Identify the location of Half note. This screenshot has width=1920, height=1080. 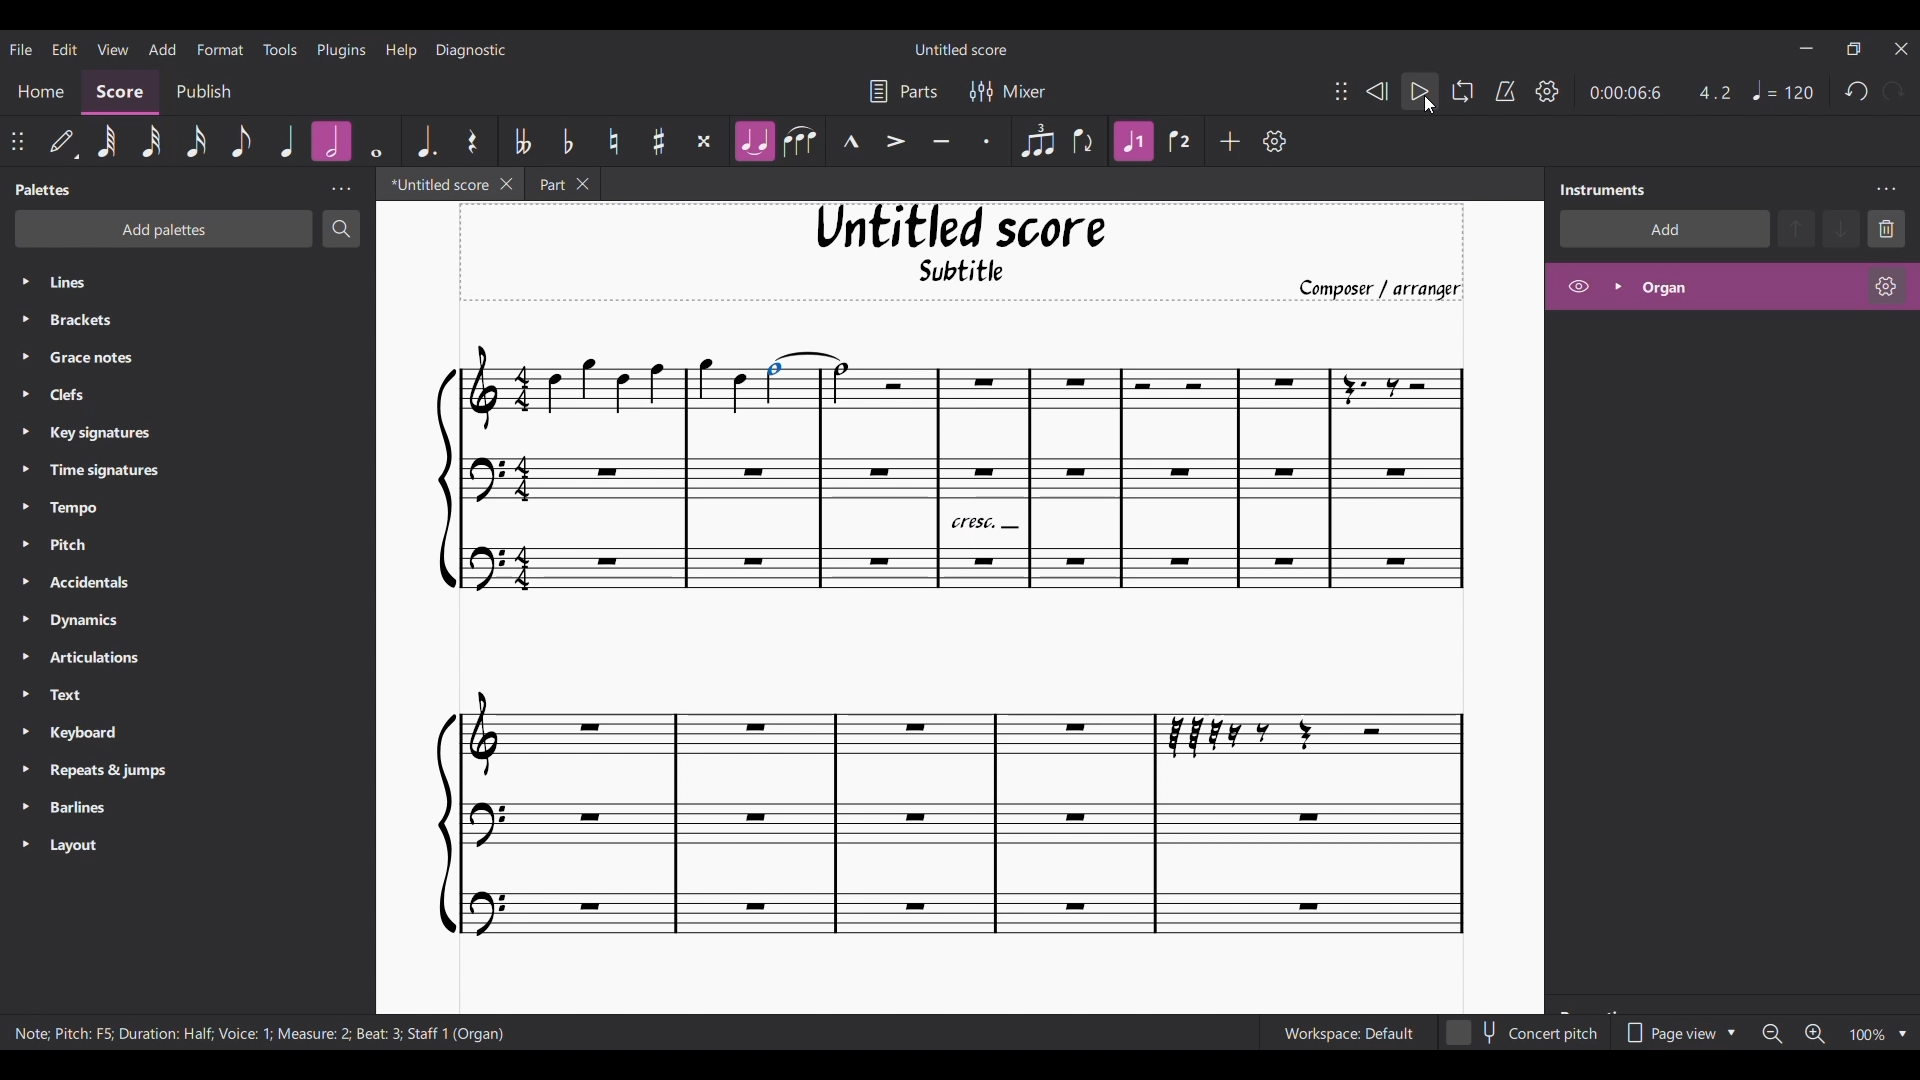
(332, 142).